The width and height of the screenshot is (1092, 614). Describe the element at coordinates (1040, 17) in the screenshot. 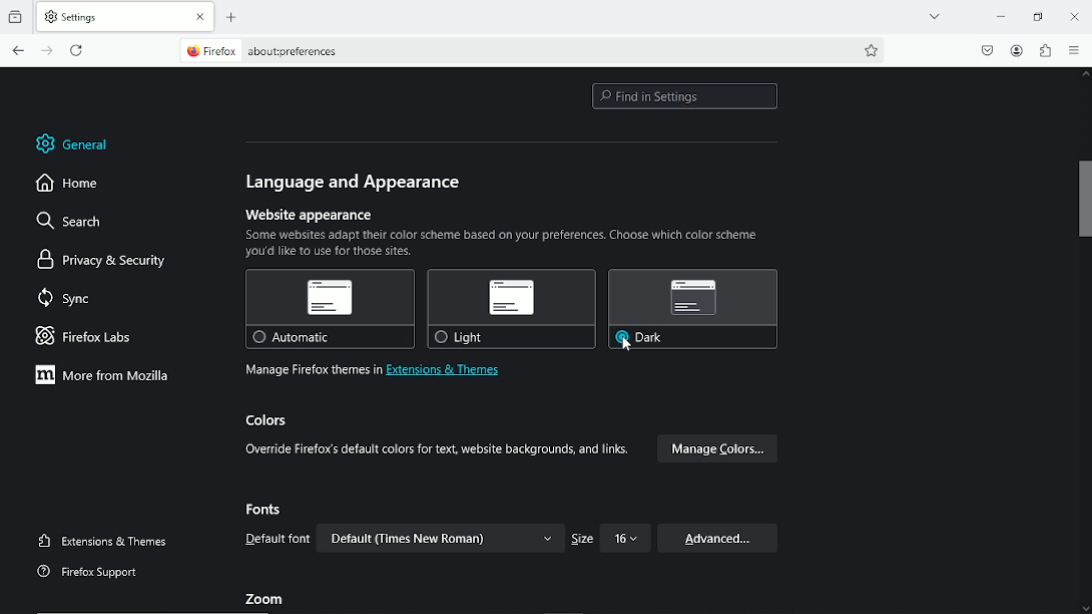

I see `restore down` at that location.